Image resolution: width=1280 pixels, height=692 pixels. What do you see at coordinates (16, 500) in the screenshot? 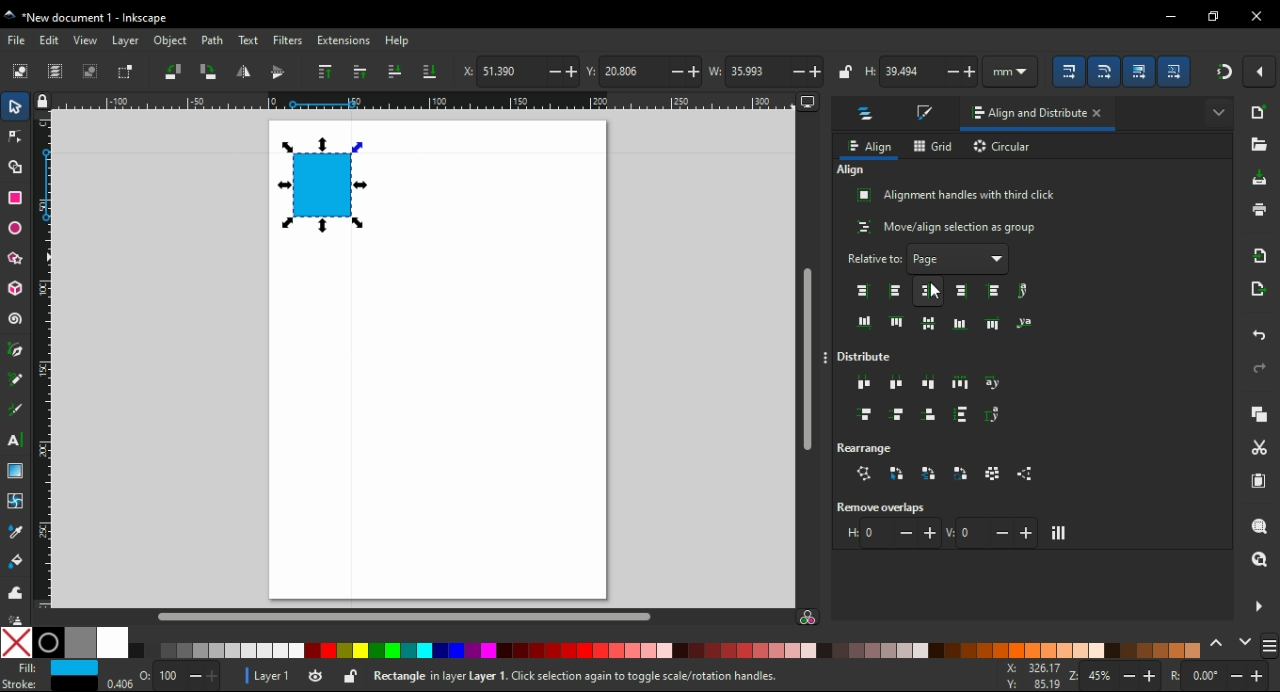
I see `mesh tool` at bounding box center [16, 500].